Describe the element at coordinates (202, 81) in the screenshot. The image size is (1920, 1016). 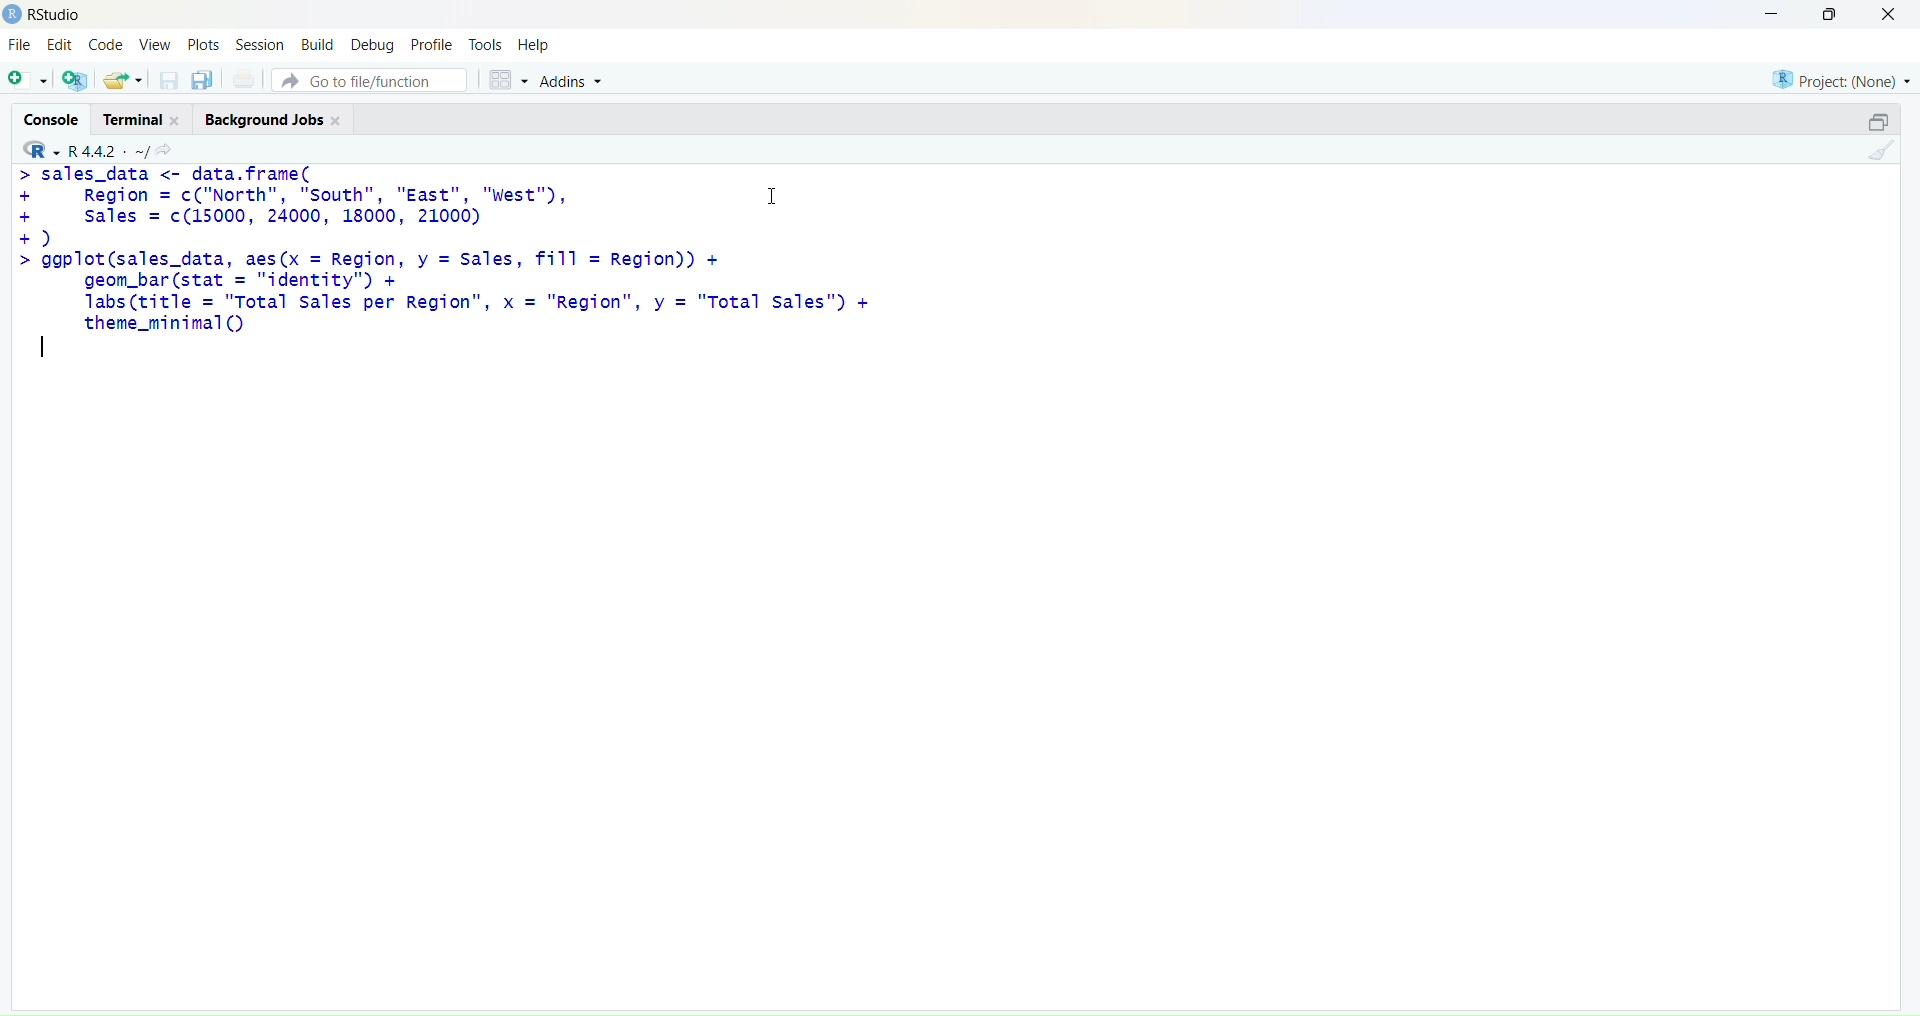
I see `save as` at that location.